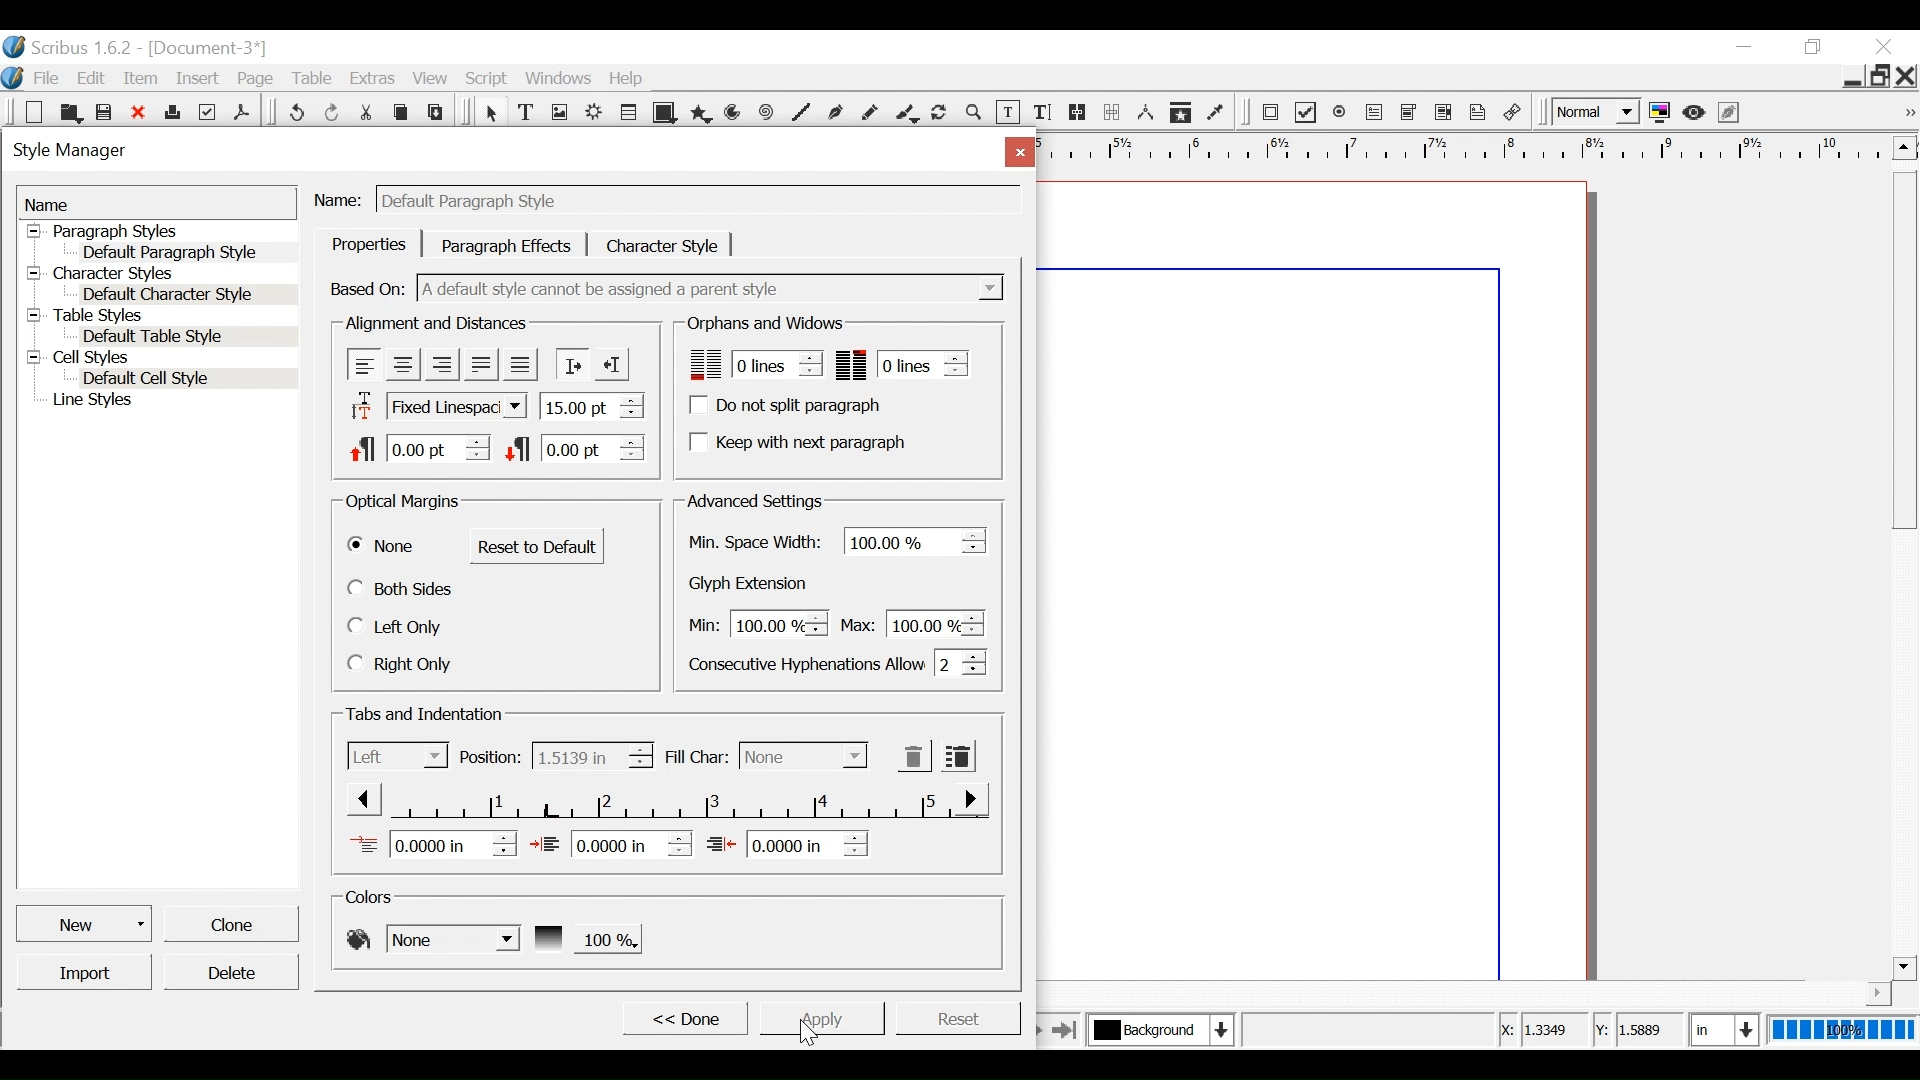 This screenshot has height=1080, width=1920. What do you see at coordinates (404, 110) in the screenshot?
I see `Copy ` at bounding box center [404, 110].